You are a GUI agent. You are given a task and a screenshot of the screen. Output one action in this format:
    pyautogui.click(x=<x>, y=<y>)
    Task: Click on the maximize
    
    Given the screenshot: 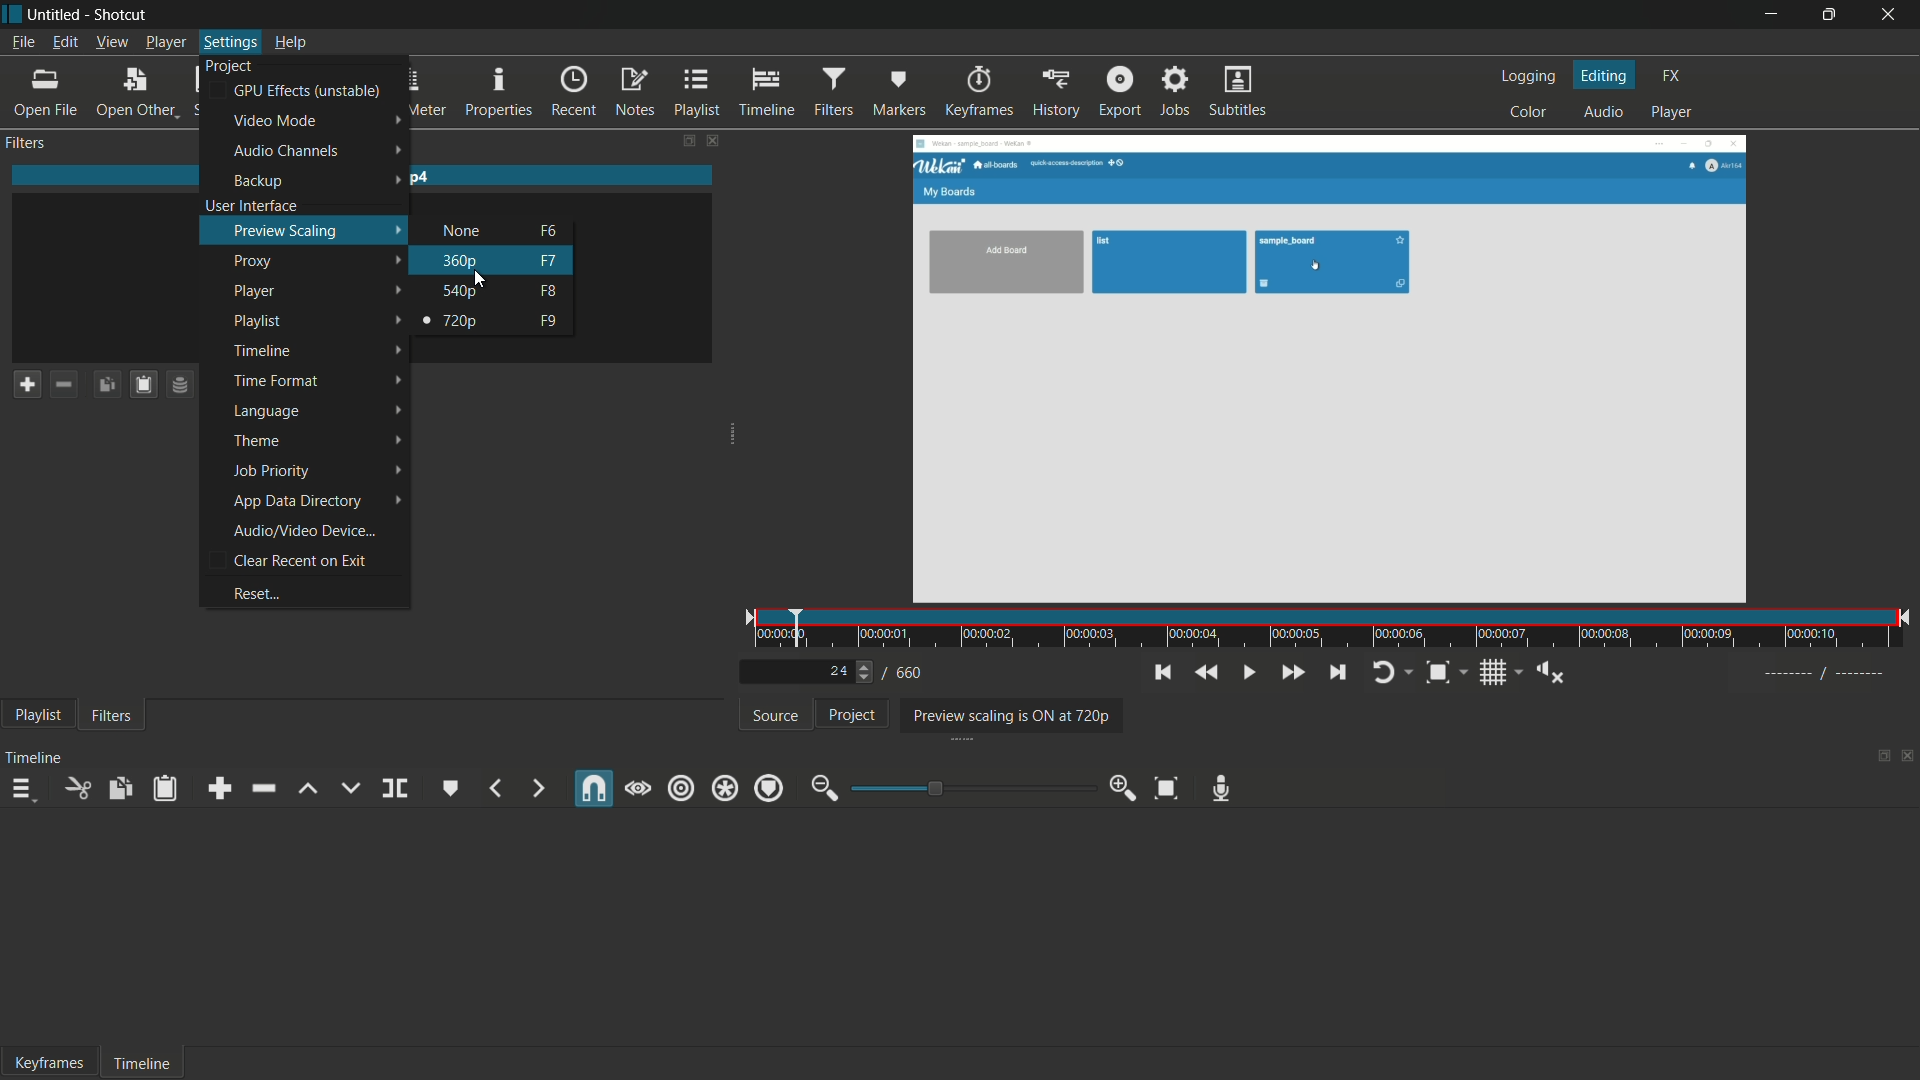 What is the action you would take?
    pyautogui.click(x=1829, y=15)
    